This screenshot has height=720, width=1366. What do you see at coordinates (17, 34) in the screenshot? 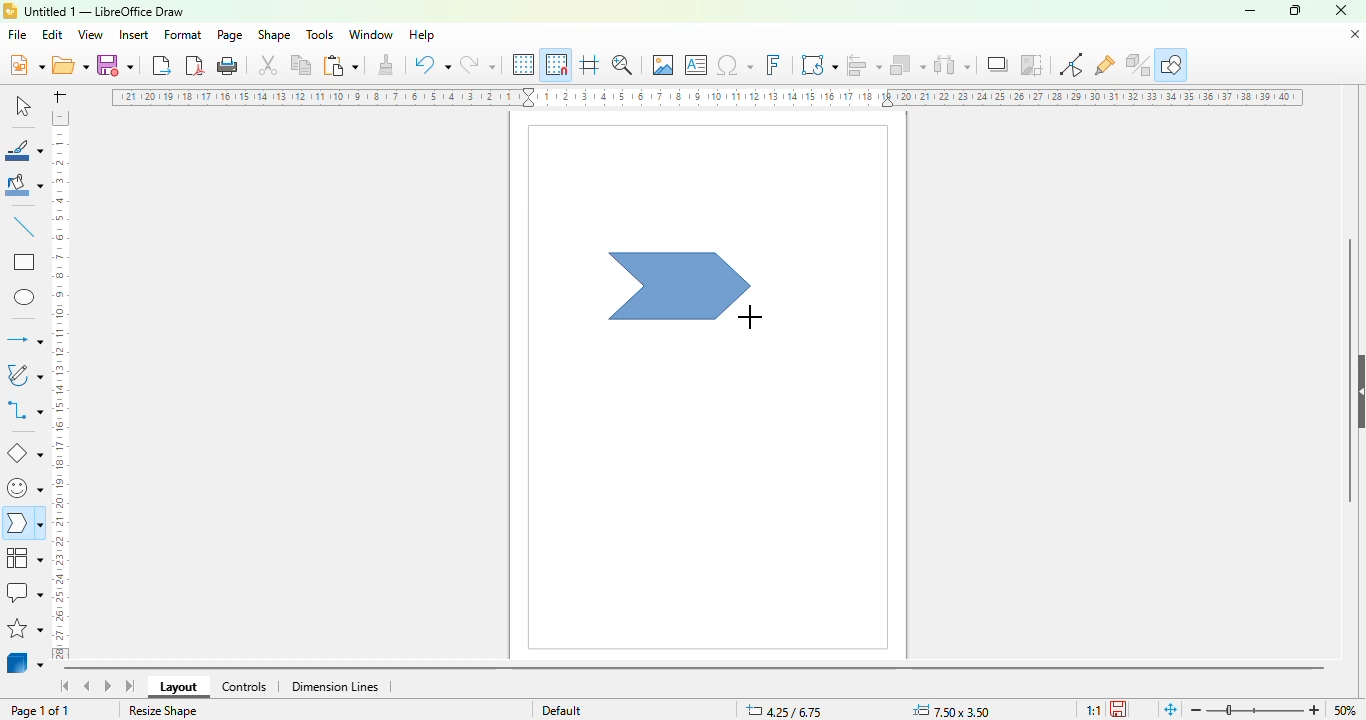
I see `file` at bounding box center [17, 34].